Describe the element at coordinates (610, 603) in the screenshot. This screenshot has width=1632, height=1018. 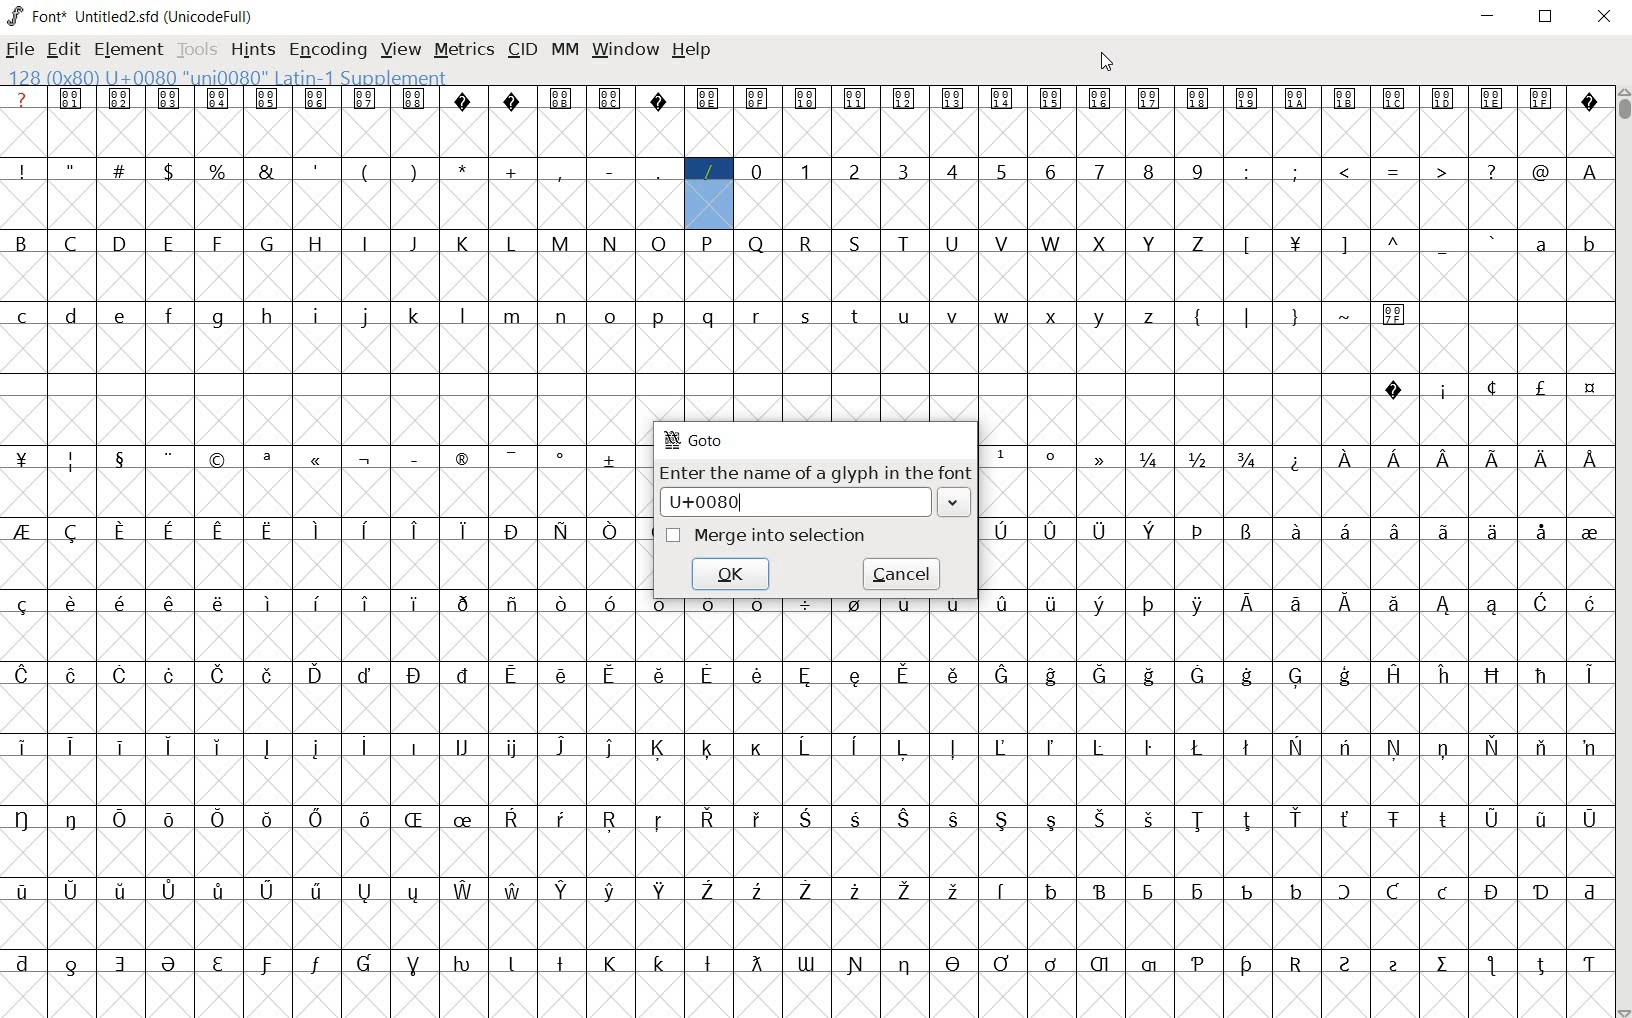
I see `glyph` at that location.